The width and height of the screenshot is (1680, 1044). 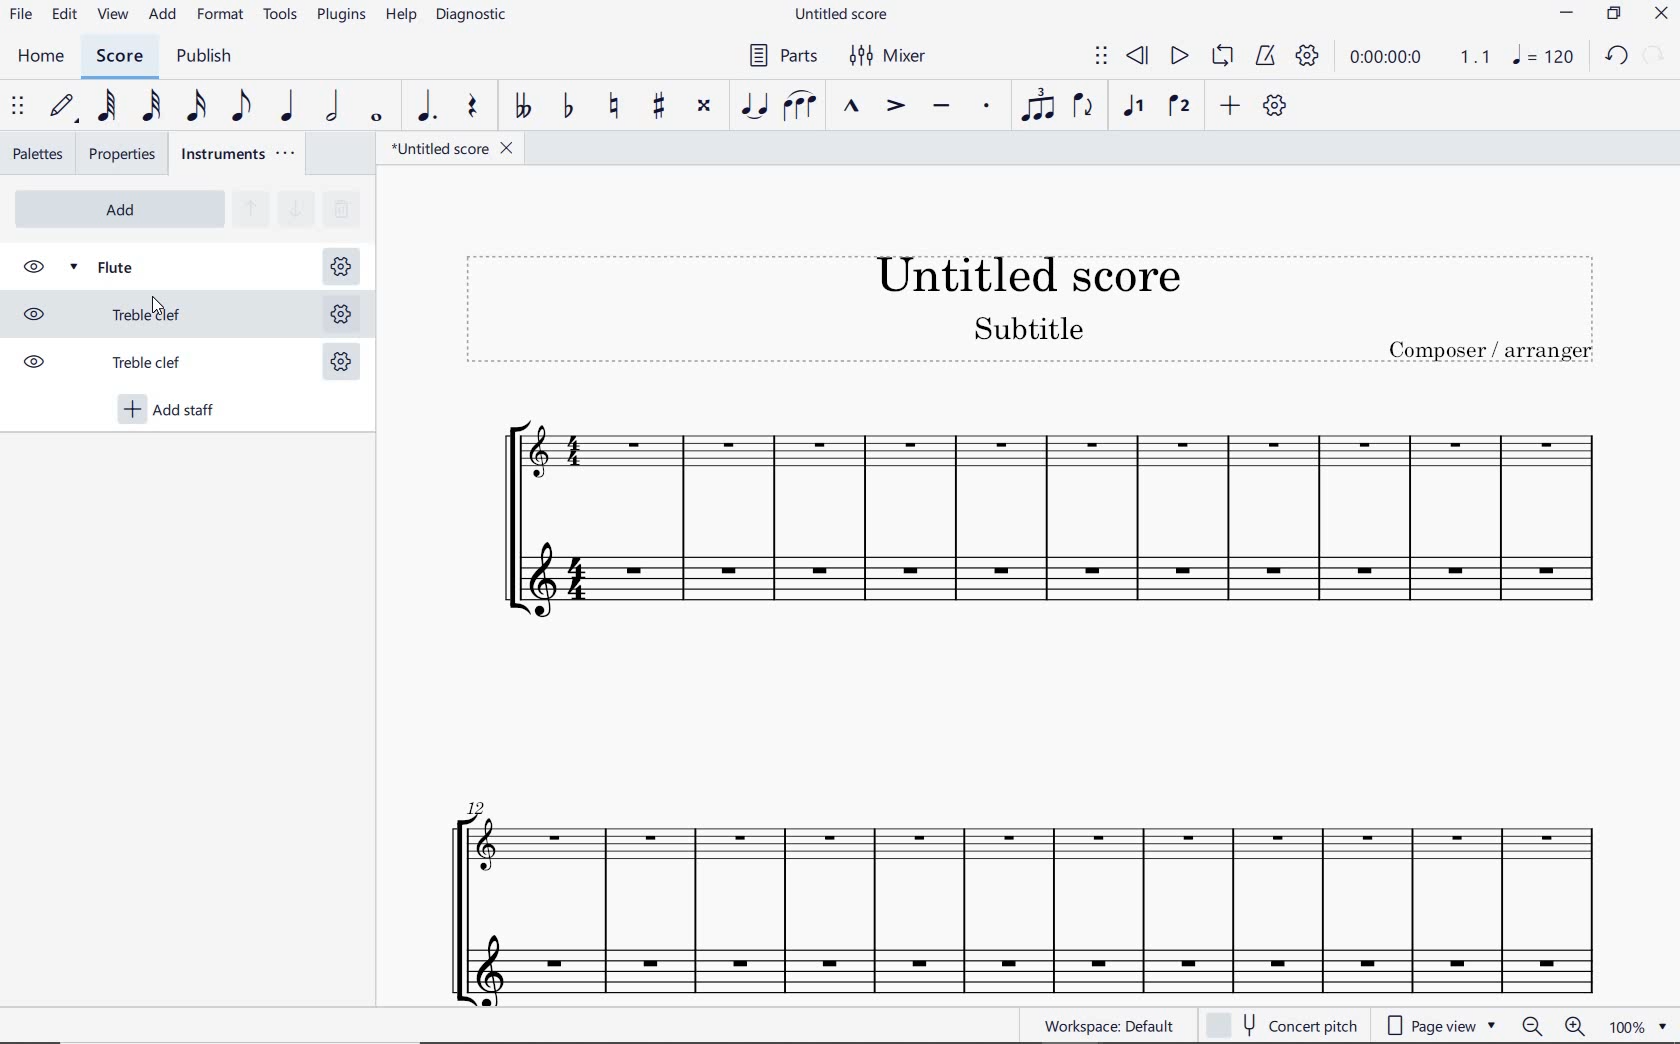 I want to click on file, so click(x=22, y=19).